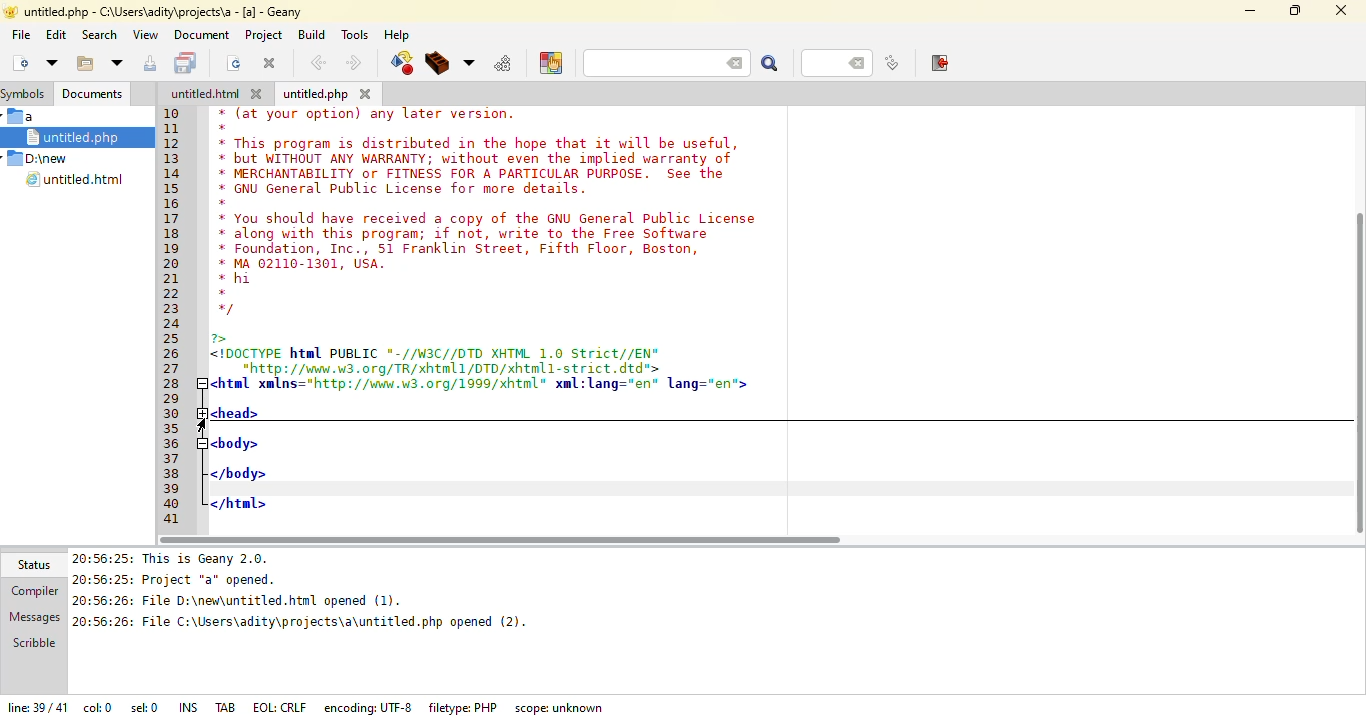  Describe the element at coordinates (118, 62) in the screenshot. I see `more` at that location.